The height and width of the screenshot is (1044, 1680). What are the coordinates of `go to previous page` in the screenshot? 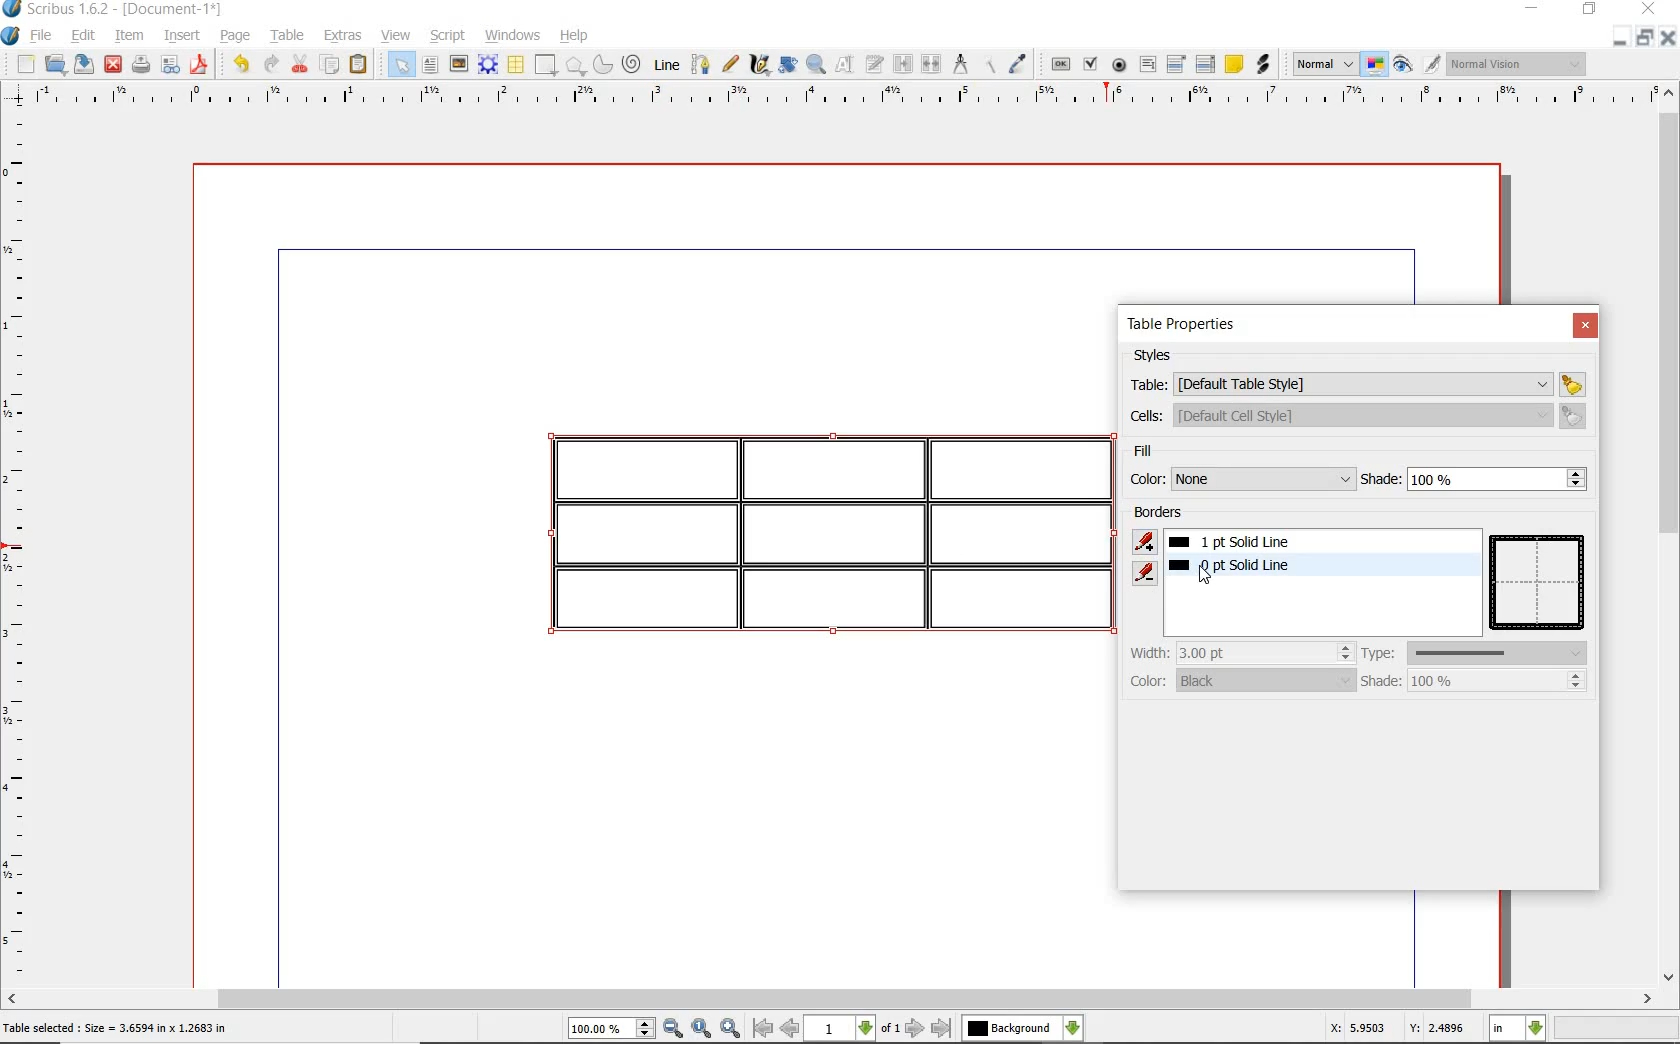 It's located at (790, 1029).